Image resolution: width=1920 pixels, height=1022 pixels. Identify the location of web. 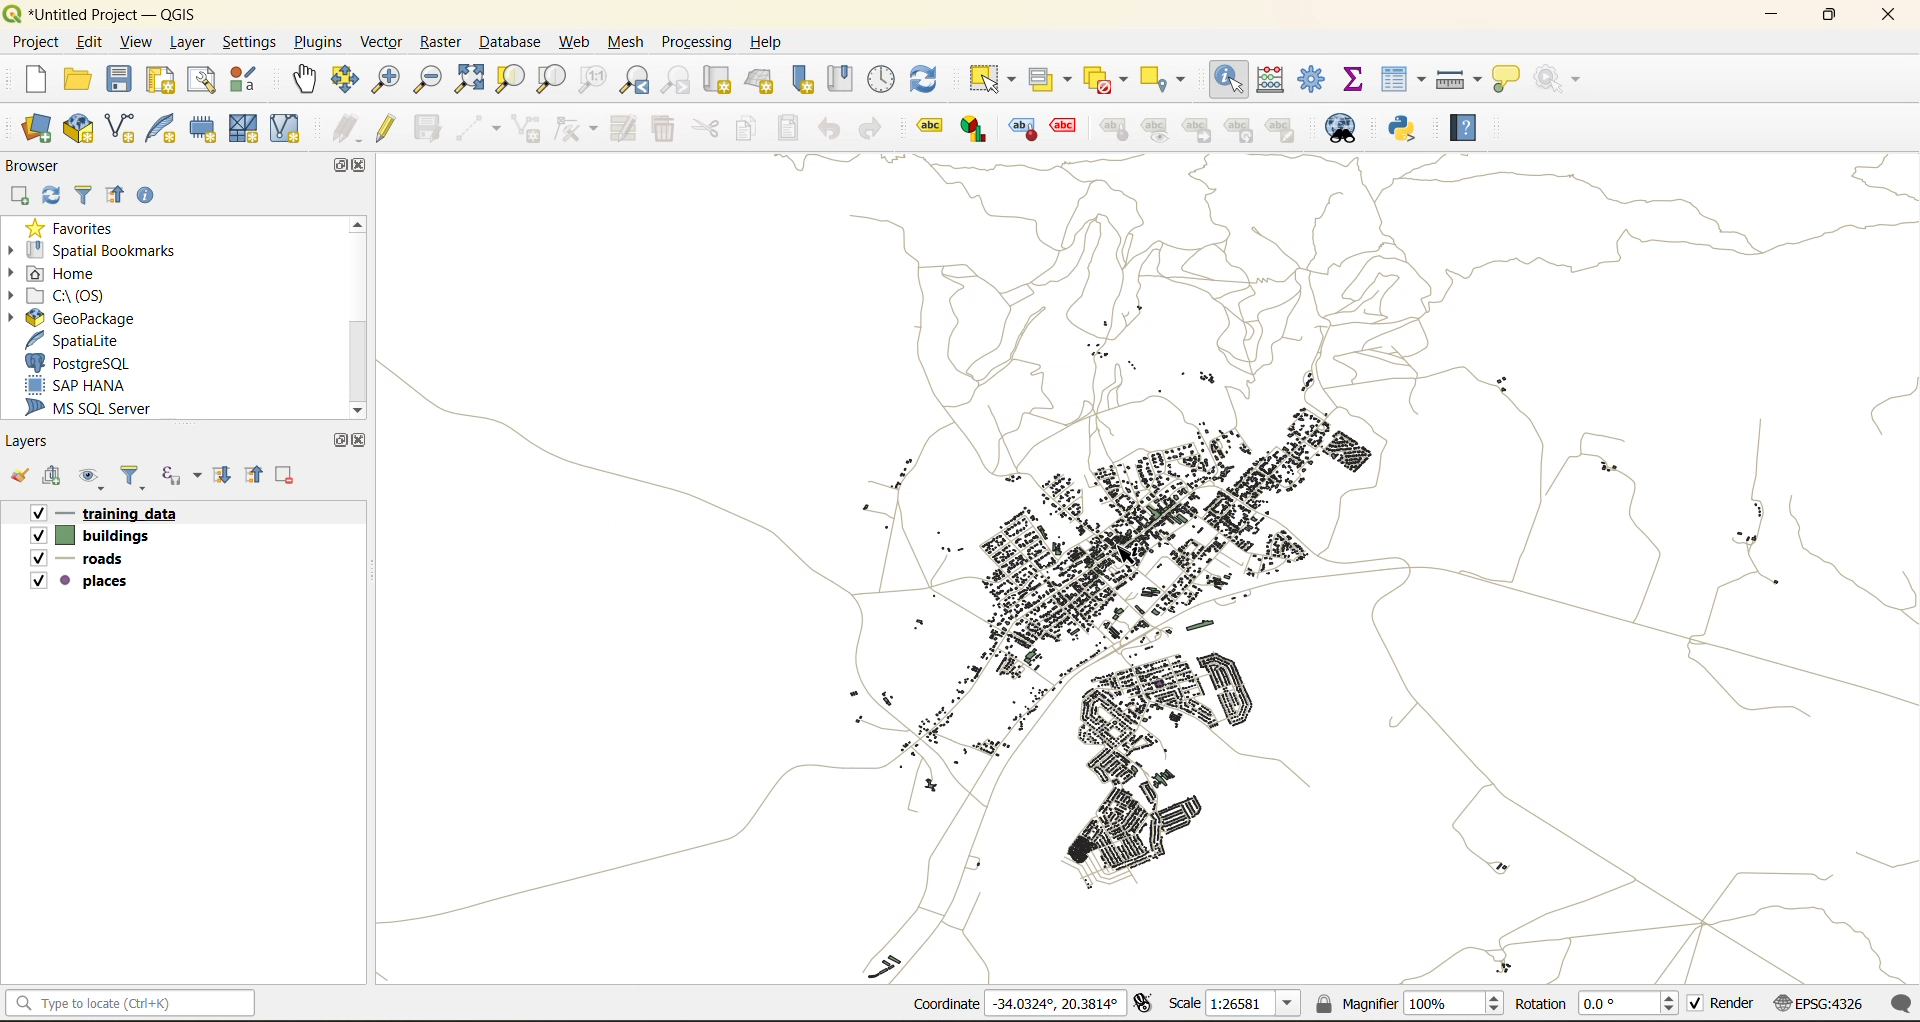
(576, 42).